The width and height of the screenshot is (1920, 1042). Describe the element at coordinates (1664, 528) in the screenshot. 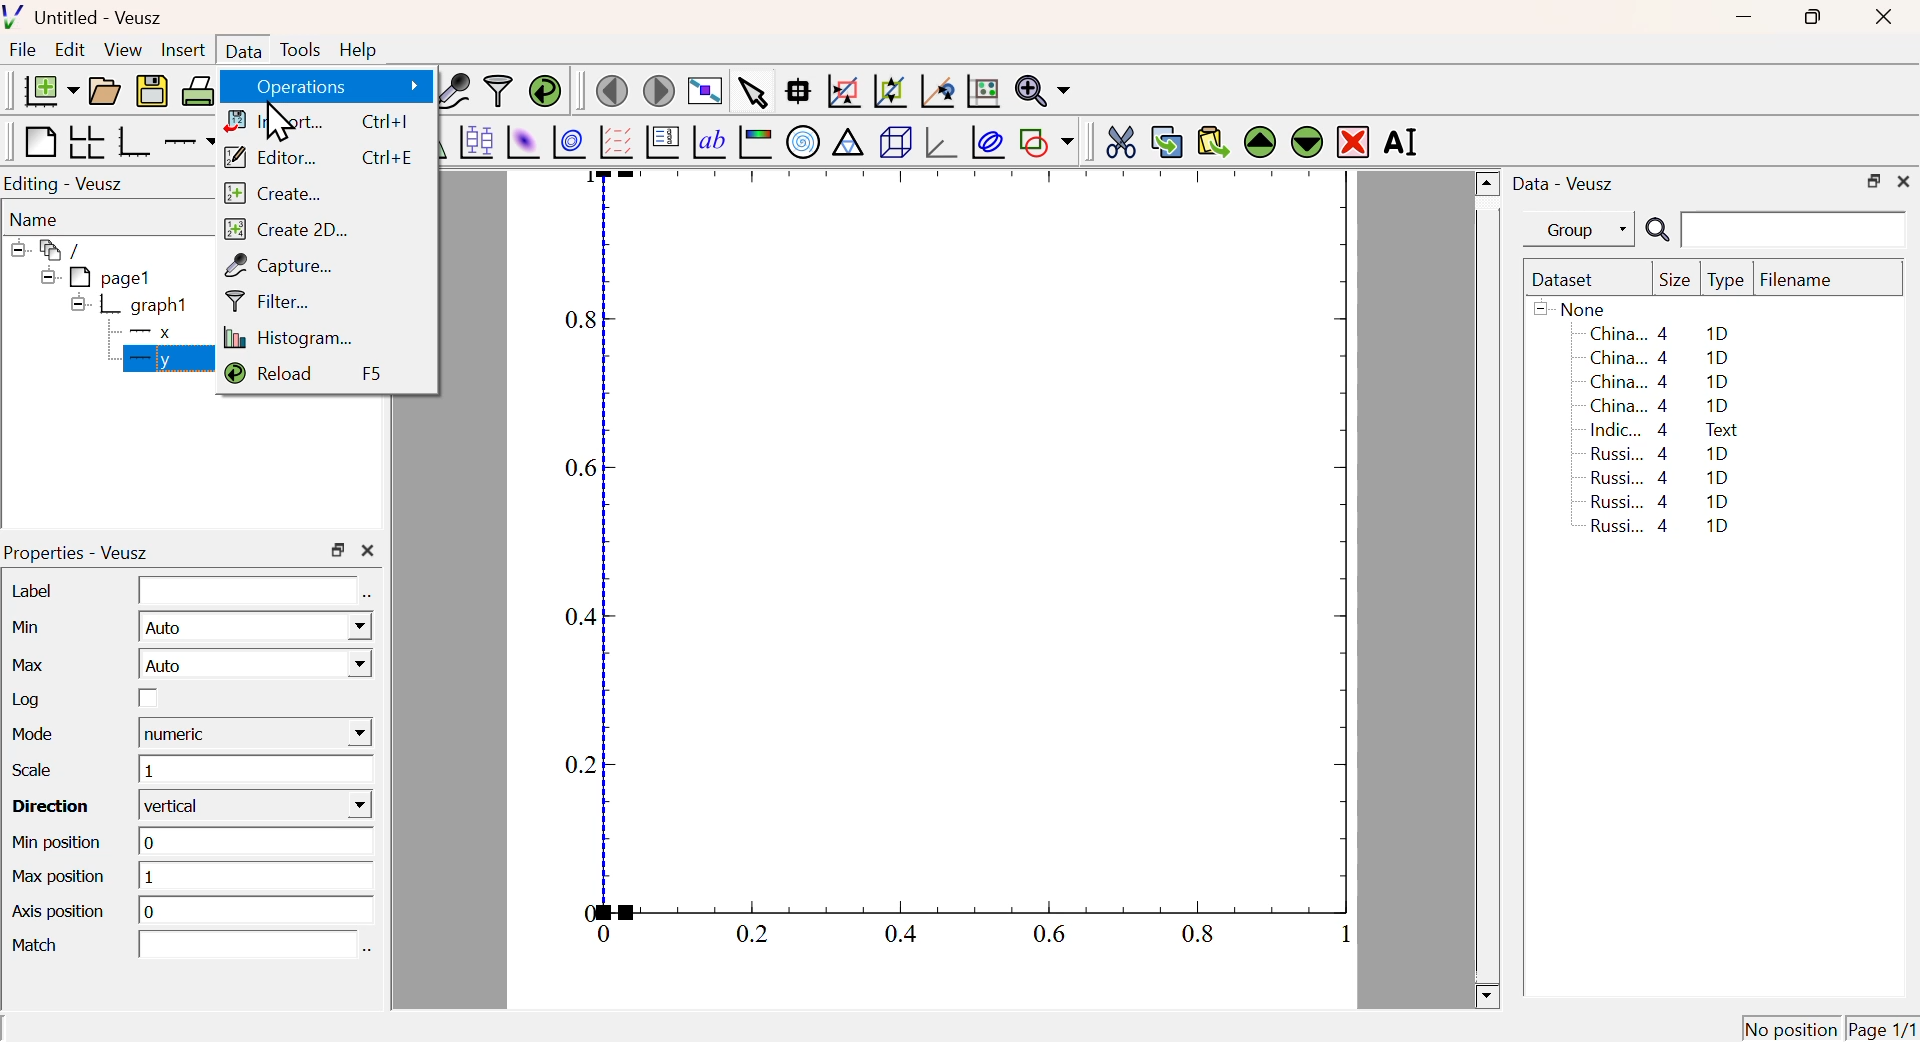

I see `Russi... 4 1D` at that location.